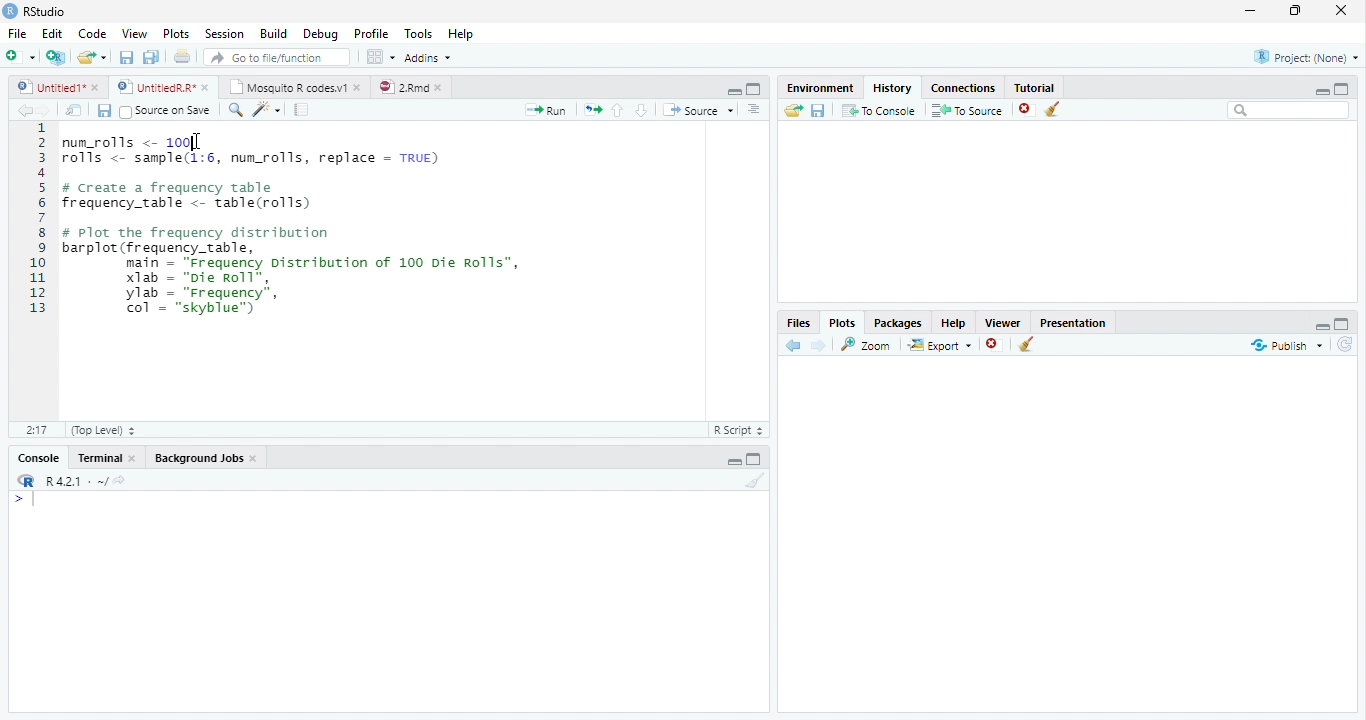  What do you see at coordinates (69, 481) in the screenshot?
I see `R R421 - ~/` at bounding box center [69, 481].